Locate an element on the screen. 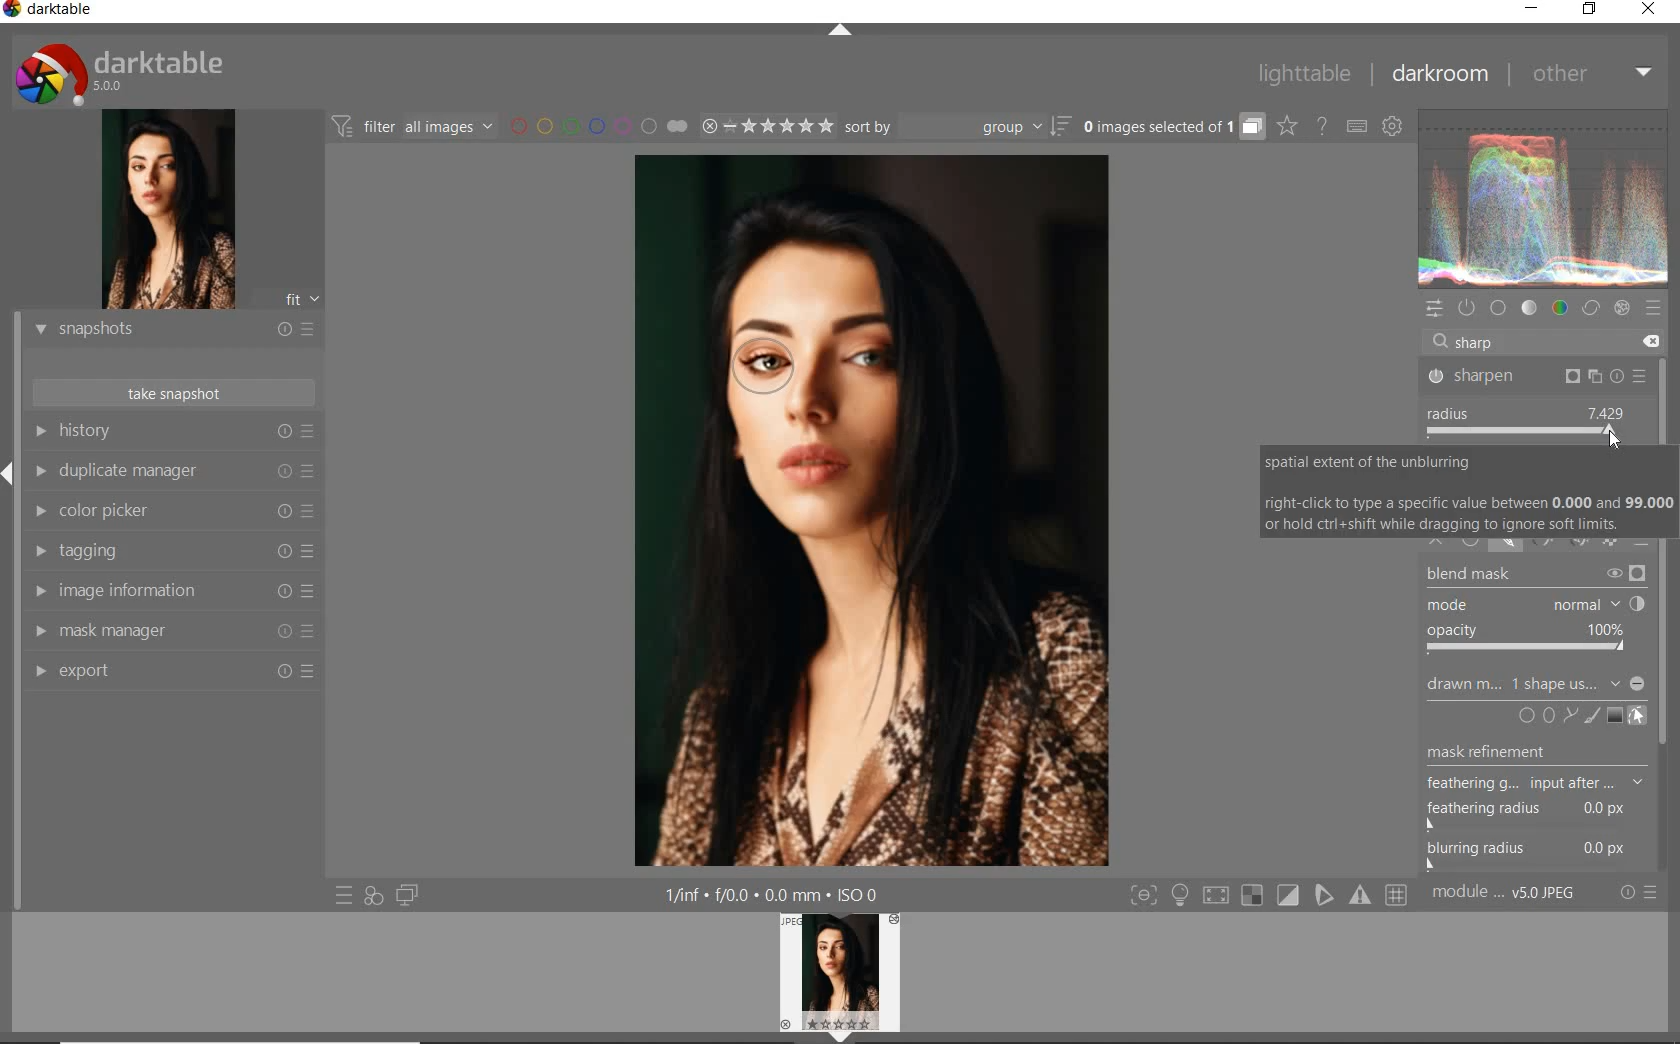  quick access to presets is located at coordinates (345, 895).